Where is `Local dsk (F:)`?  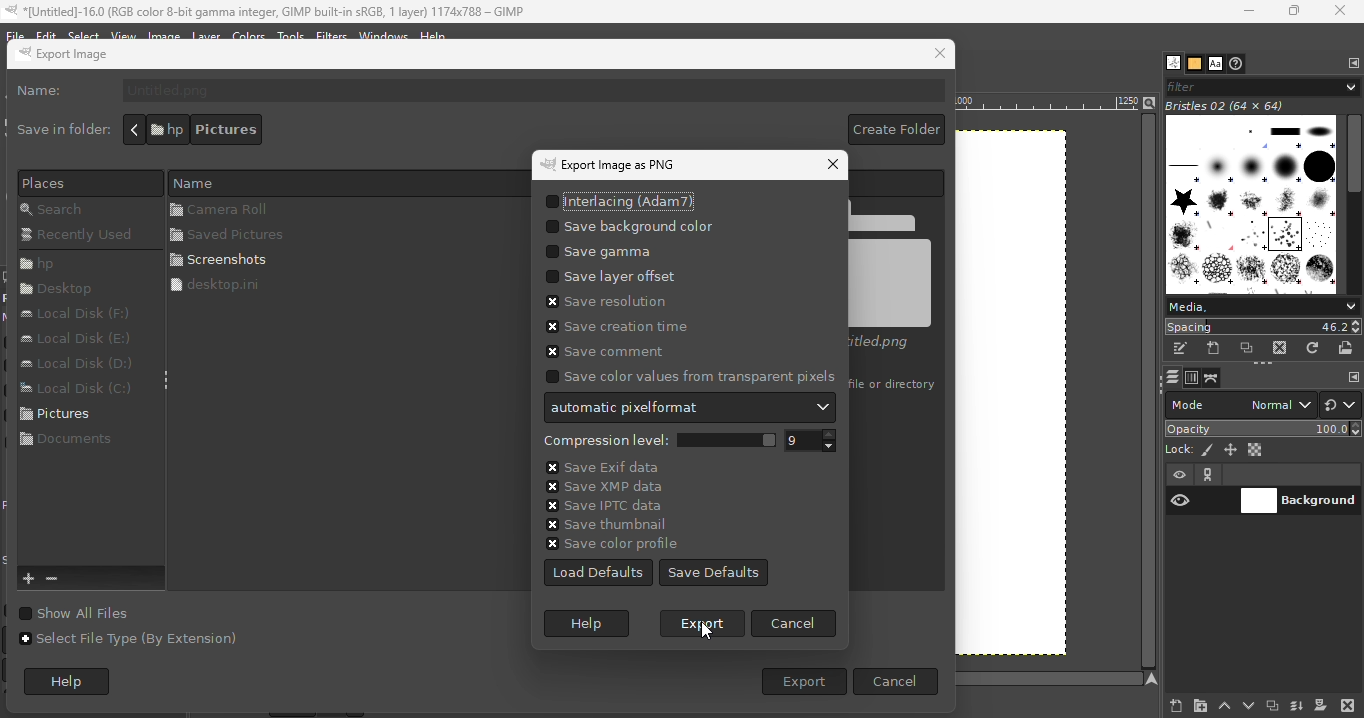
Local dsk (F:) is located at coordinates (82, 314).